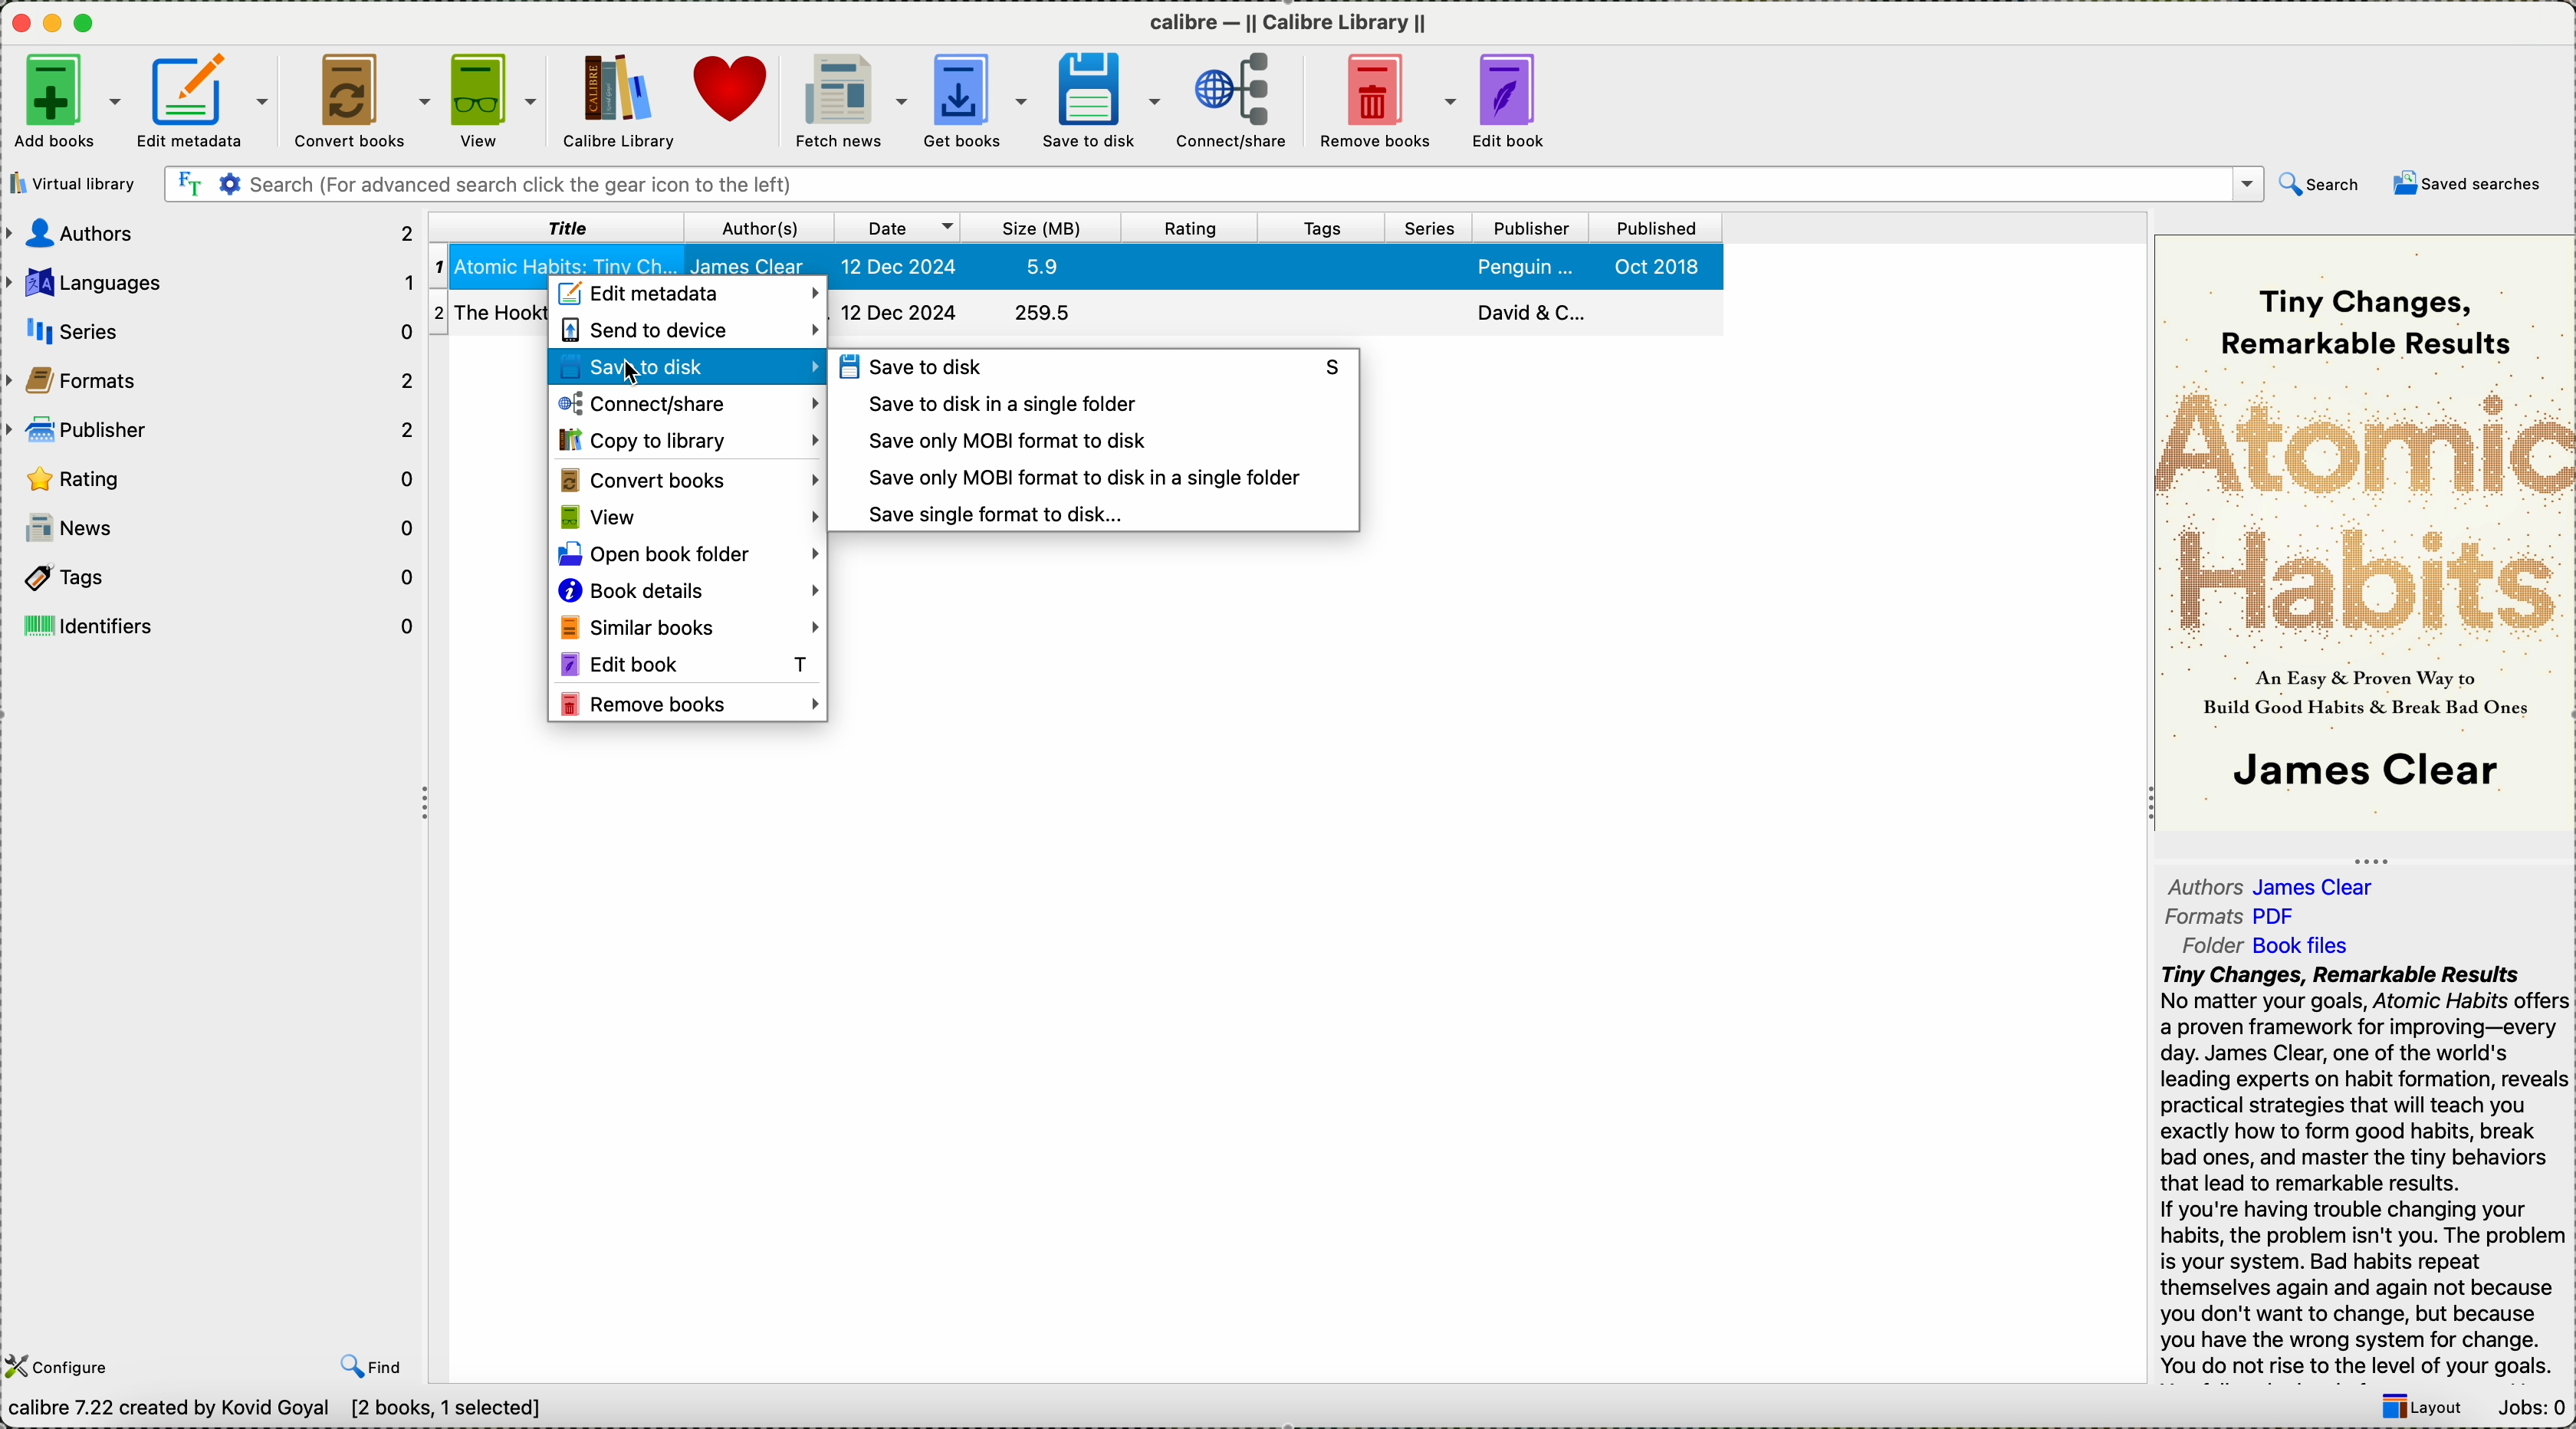 The height and width of the screenshot is (1429, 2576). I want to click on edit book, so click(1512, 103).